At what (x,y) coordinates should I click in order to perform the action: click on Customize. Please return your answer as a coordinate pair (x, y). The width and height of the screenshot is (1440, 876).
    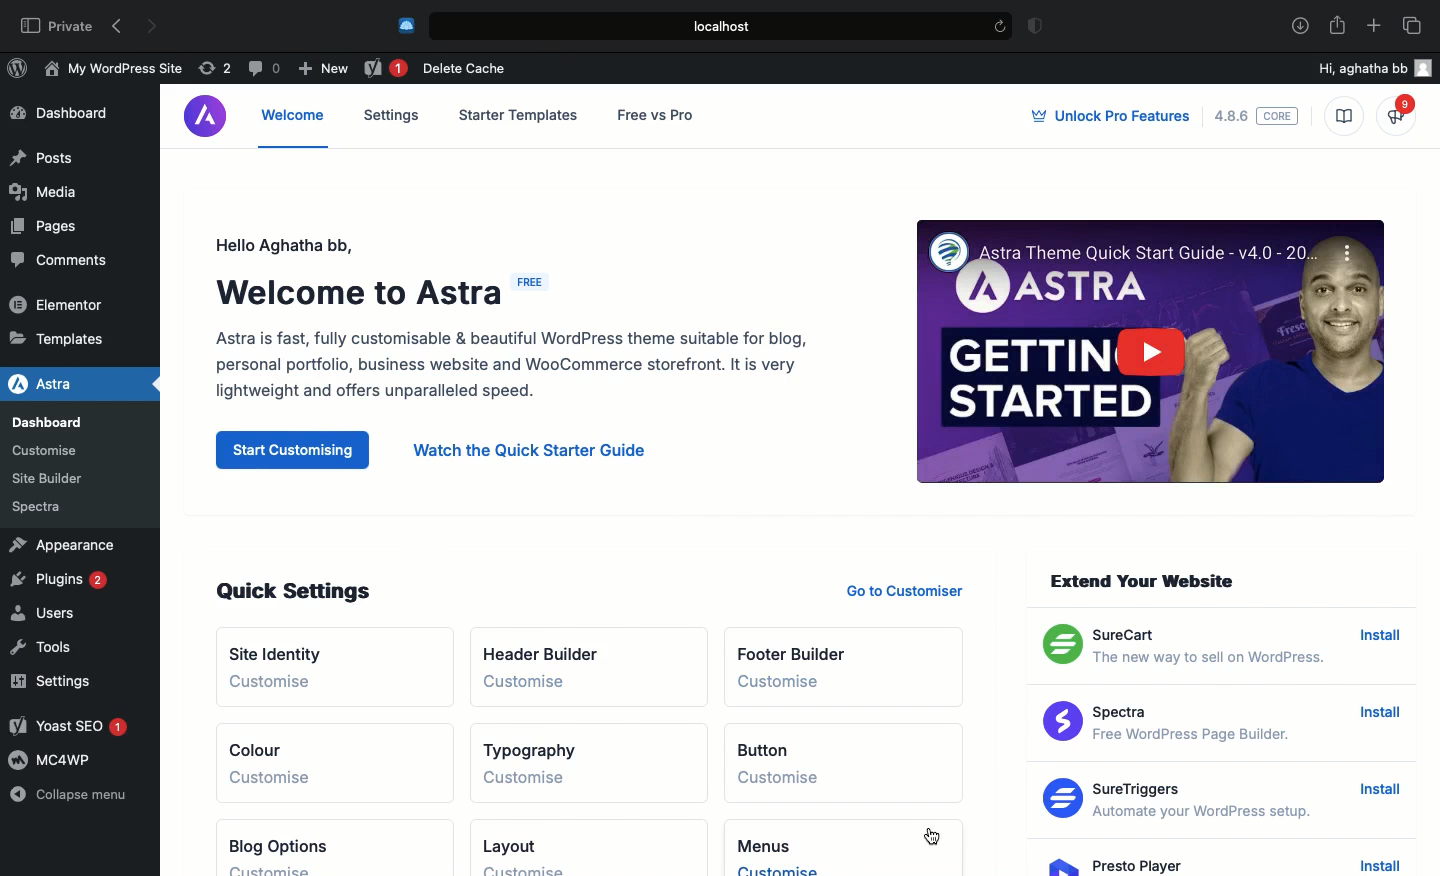
    Looking at the image, I should click on (273, 681).